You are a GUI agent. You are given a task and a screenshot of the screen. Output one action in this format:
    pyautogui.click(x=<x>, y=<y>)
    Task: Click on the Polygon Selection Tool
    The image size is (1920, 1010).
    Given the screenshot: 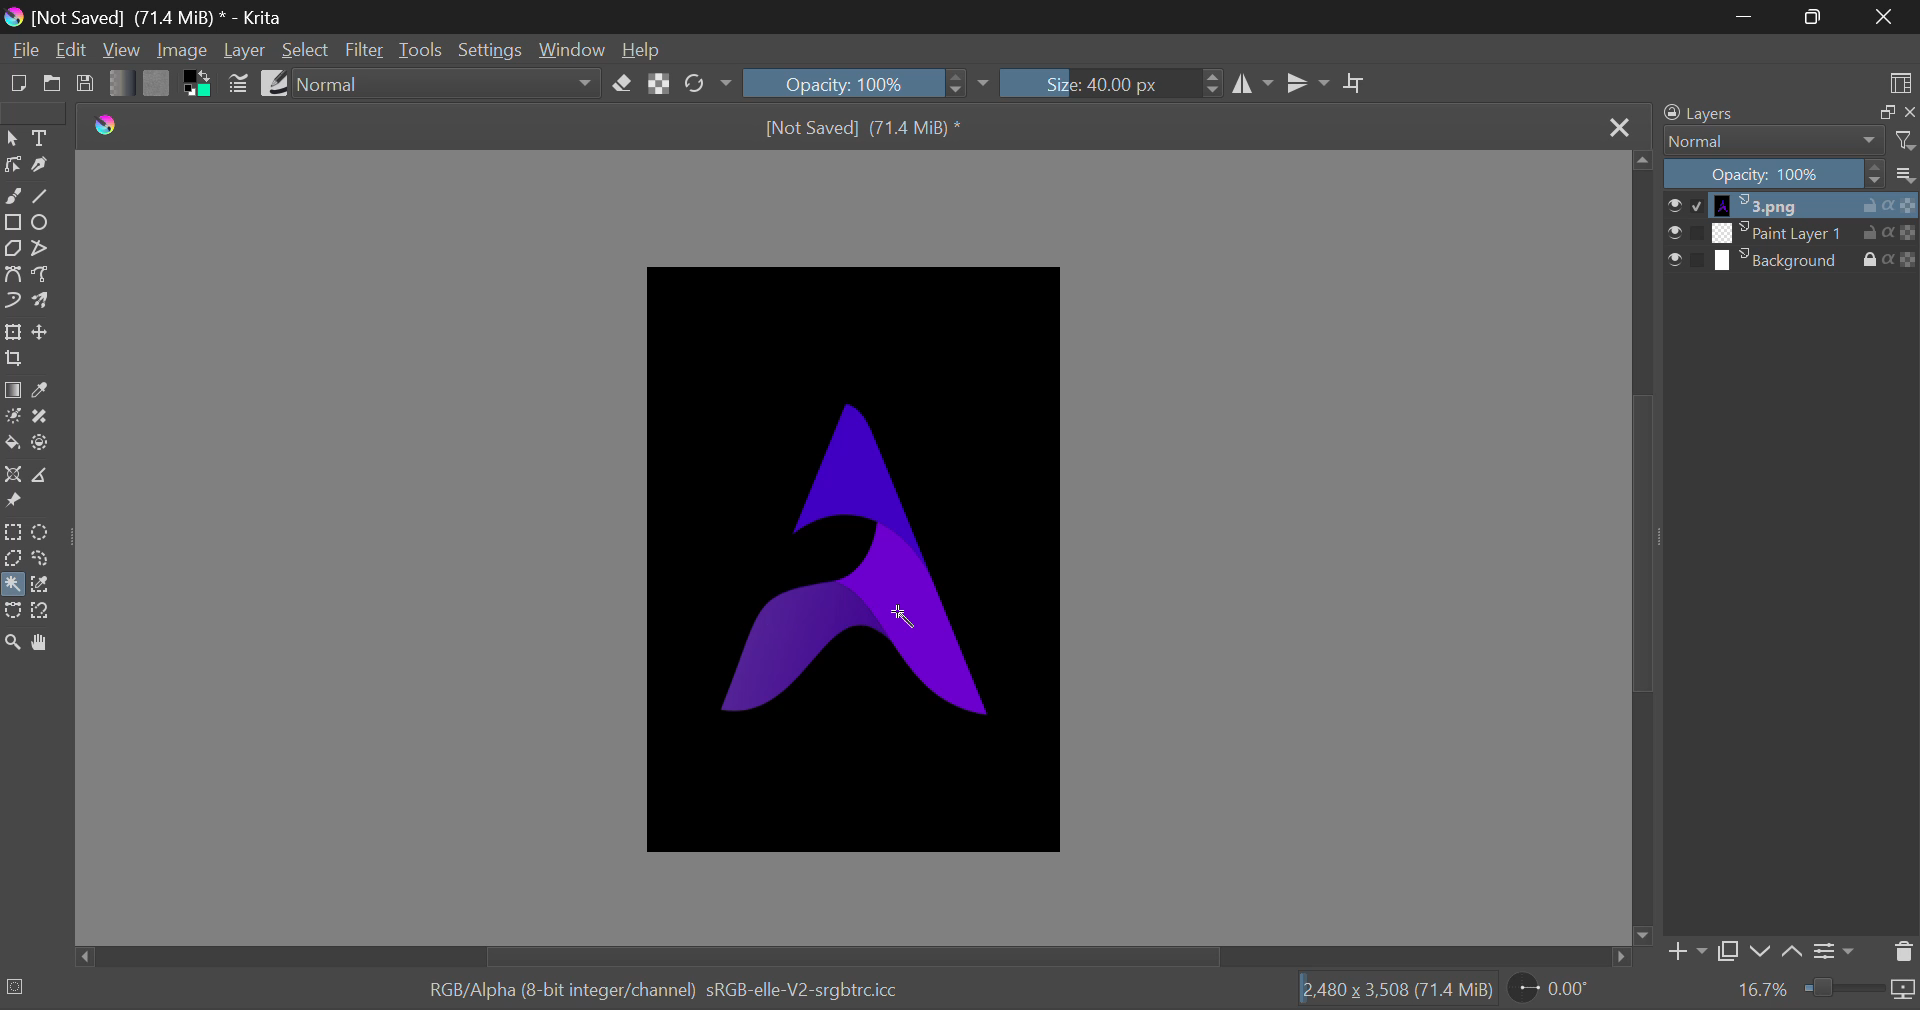 What is the action you would take?
    pyautogui.click(x=12, y=560)
    